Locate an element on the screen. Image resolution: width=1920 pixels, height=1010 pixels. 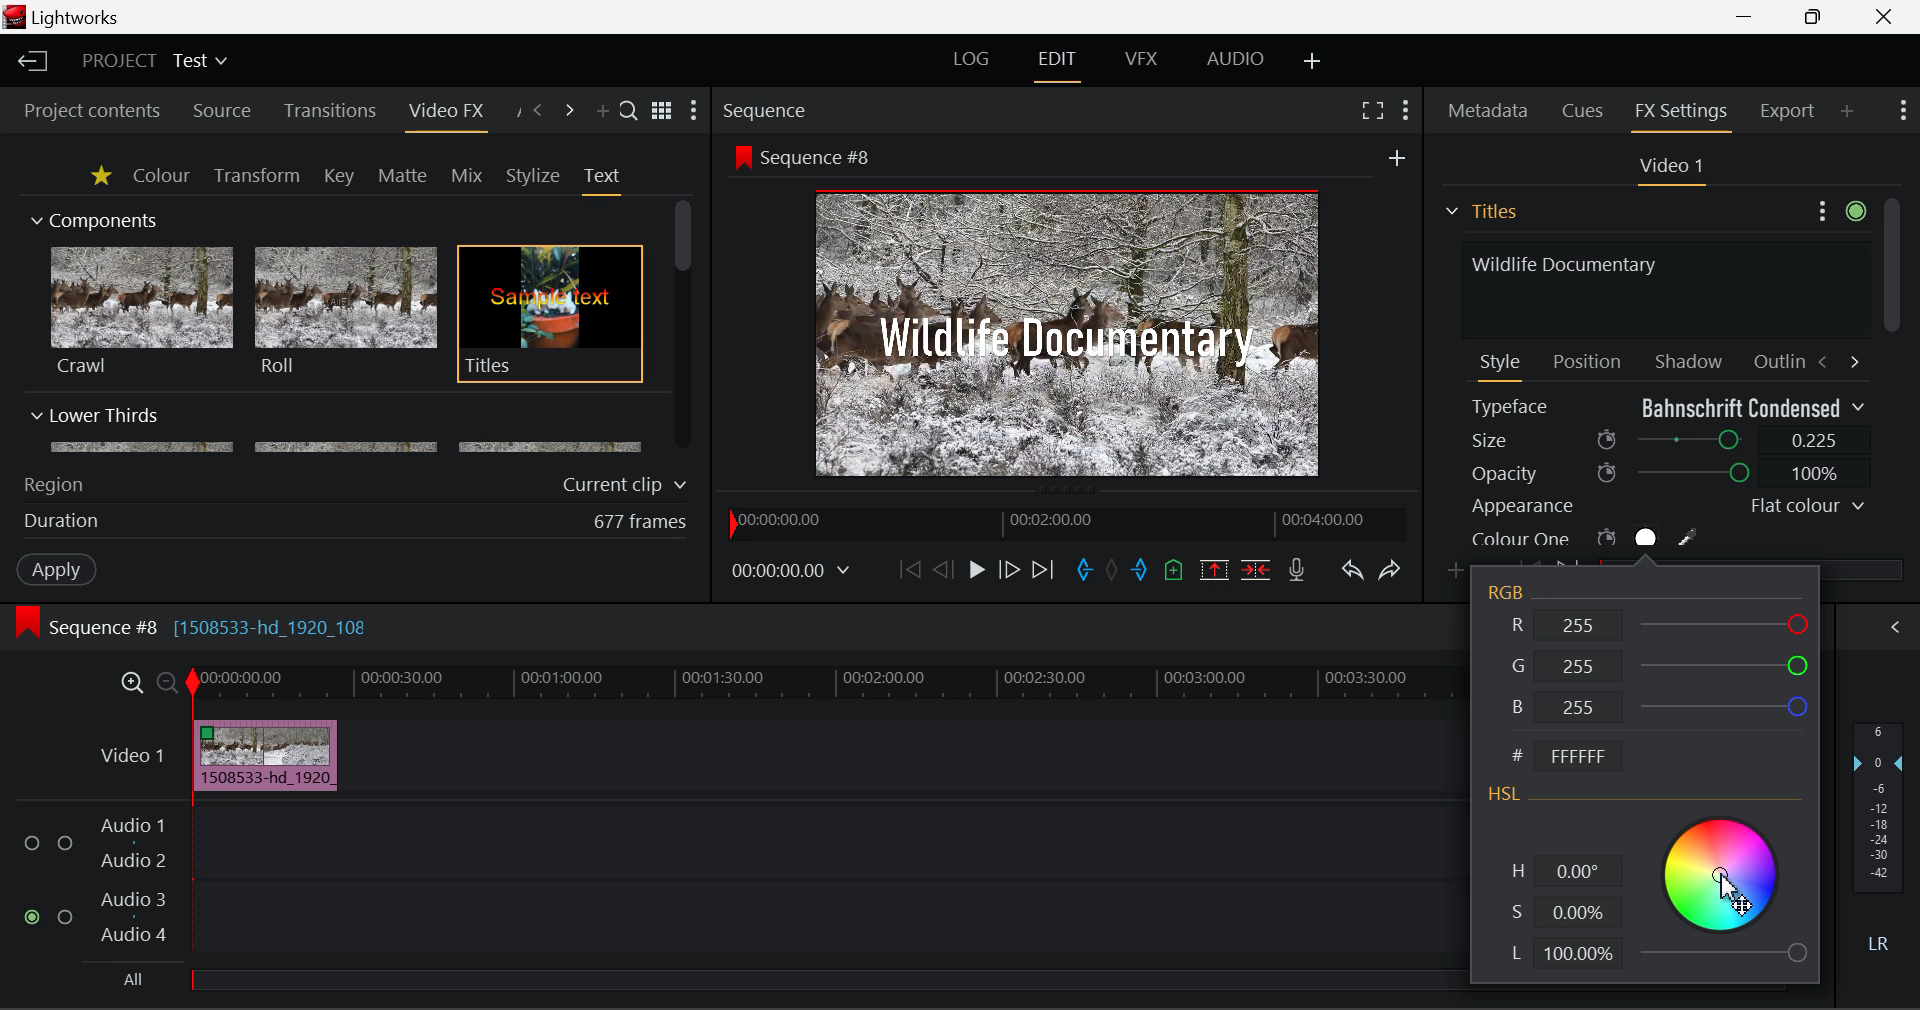
Lower Thirds is located at coordinates (338, 429).